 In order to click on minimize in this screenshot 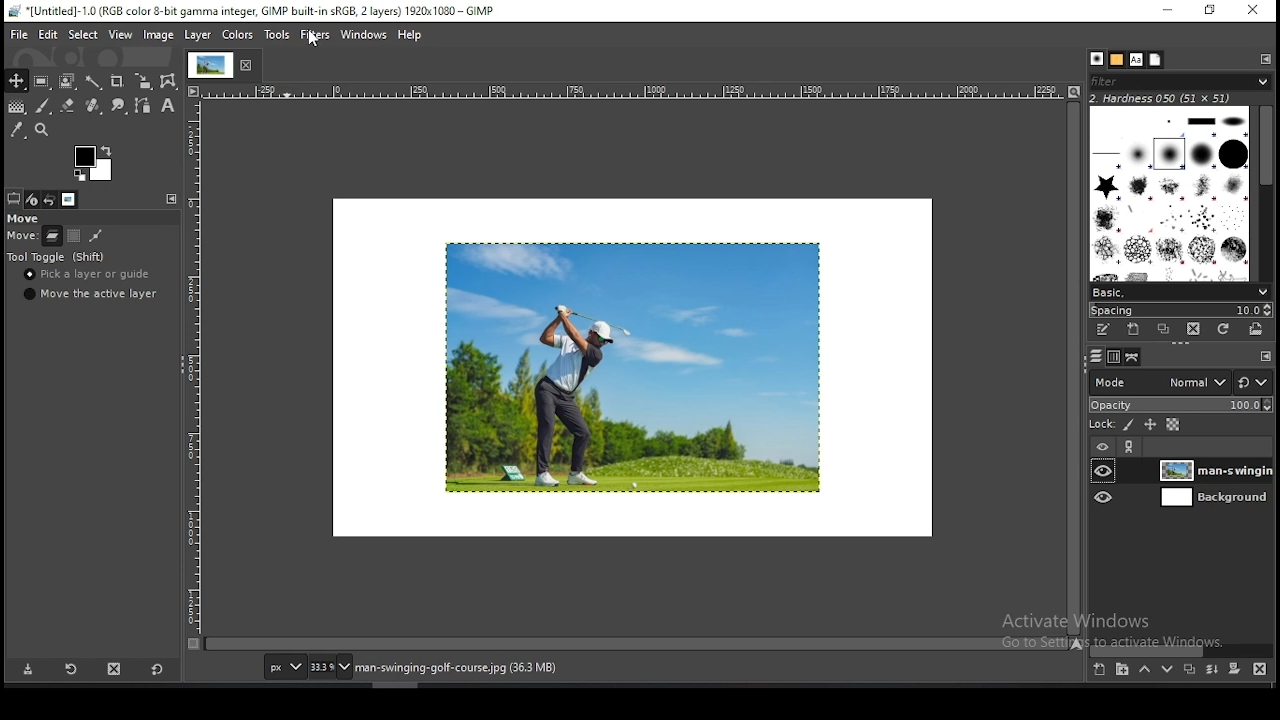, I will do `click(1169, 11)`.